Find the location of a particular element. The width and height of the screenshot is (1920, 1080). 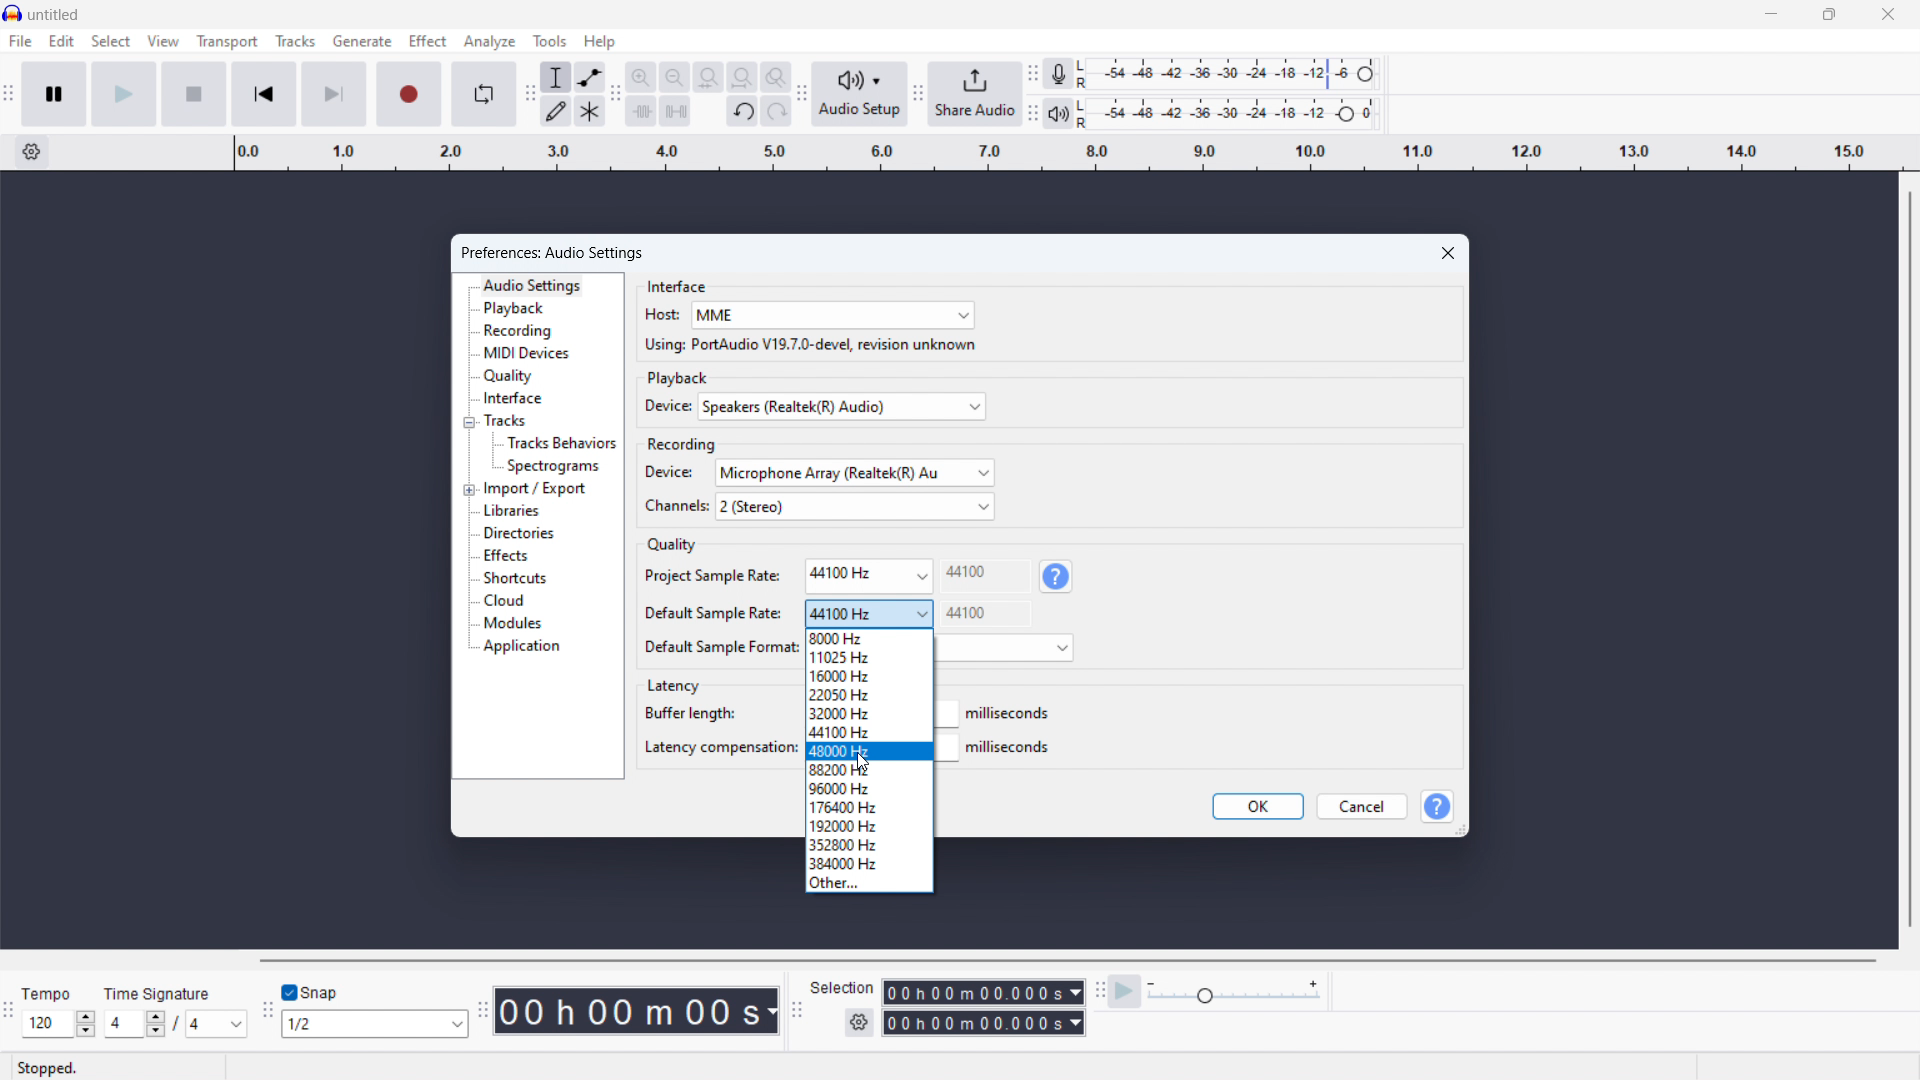

close is located at coordinates (1450, 252).